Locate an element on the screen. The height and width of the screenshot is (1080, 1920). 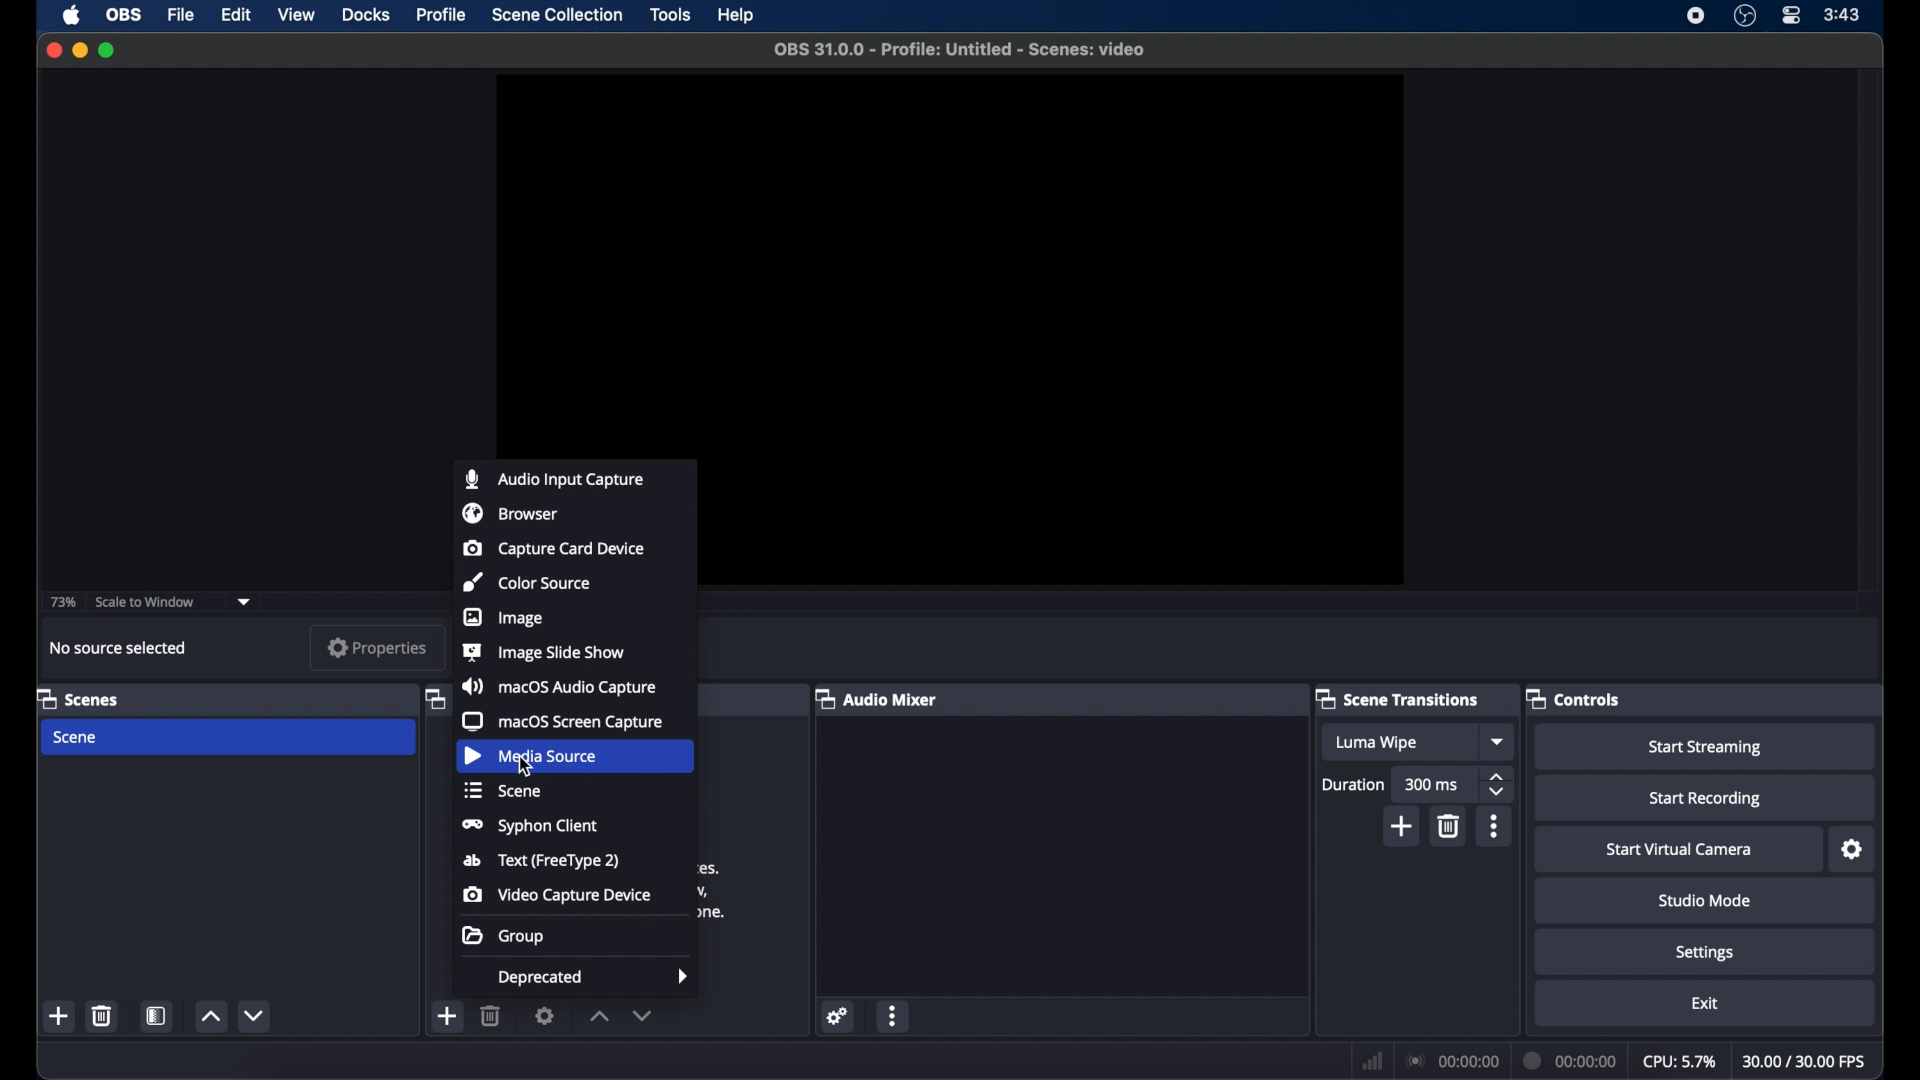
scene collection is located at coordinates (557, 15).